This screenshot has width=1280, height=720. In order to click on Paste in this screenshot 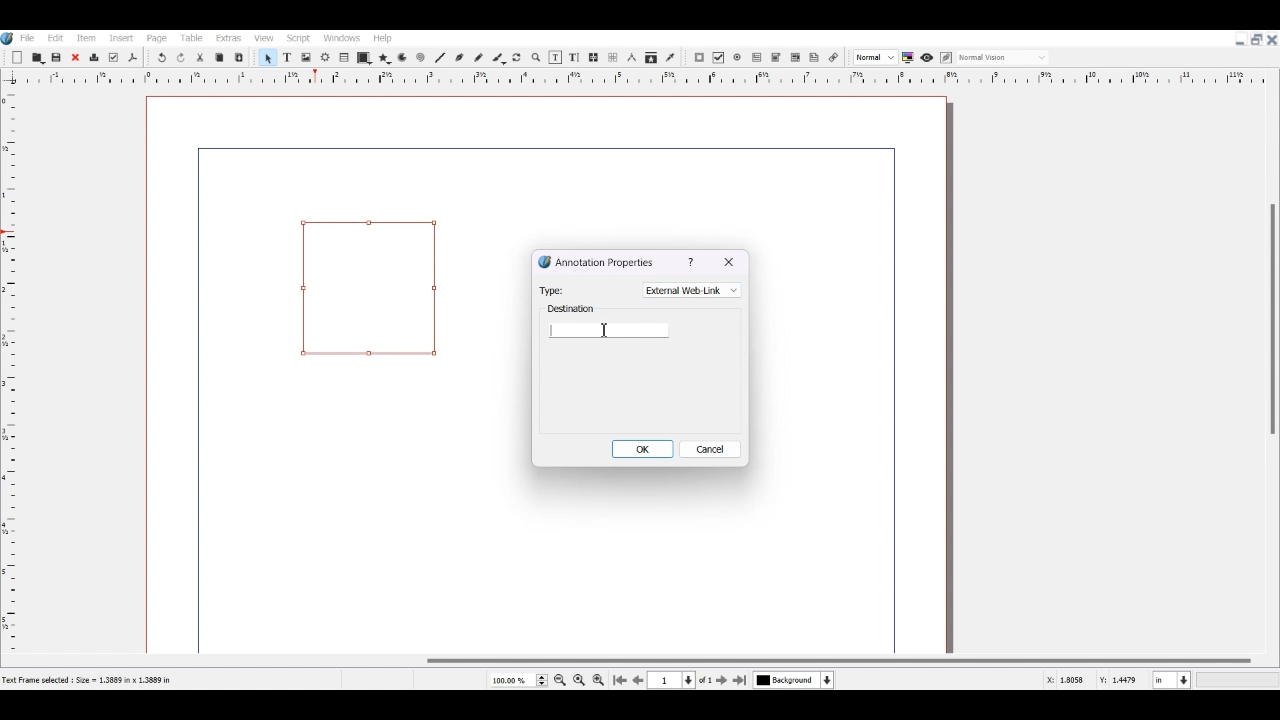, I will do `click(239, 57)`.